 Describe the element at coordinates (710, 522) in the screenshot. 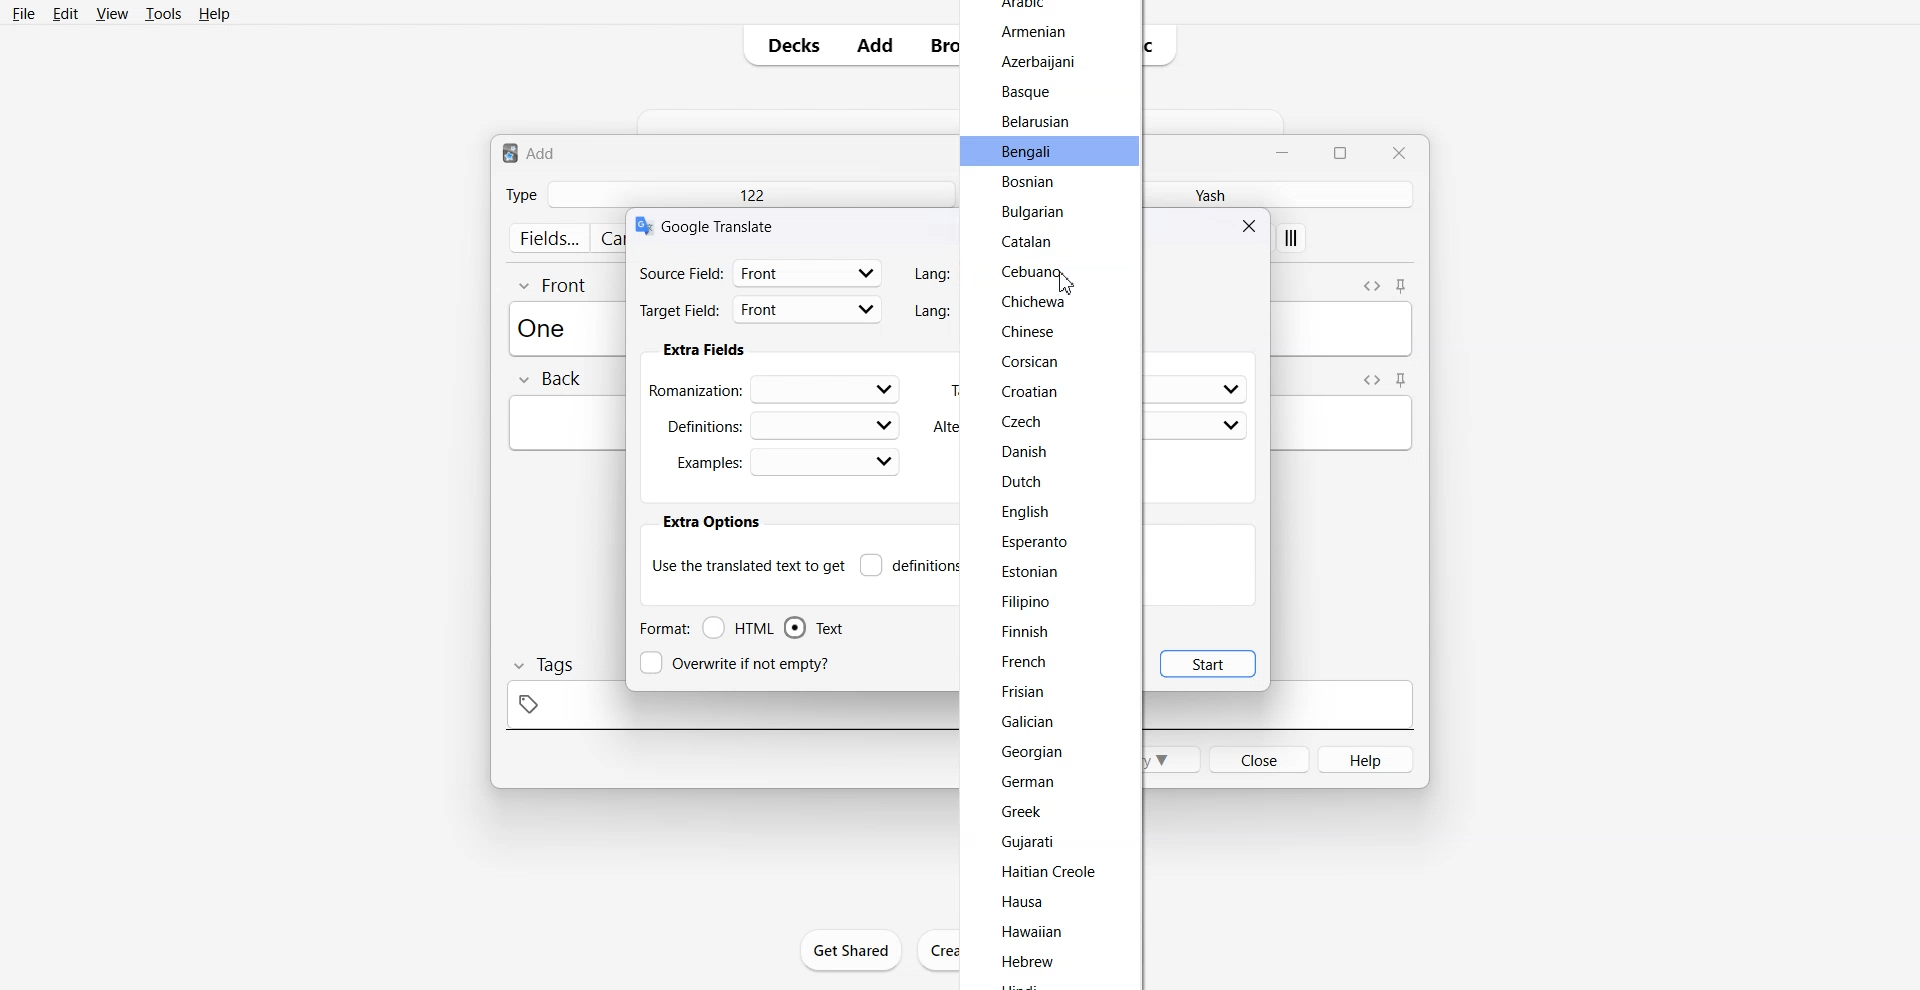

I see `extra options` at that location.